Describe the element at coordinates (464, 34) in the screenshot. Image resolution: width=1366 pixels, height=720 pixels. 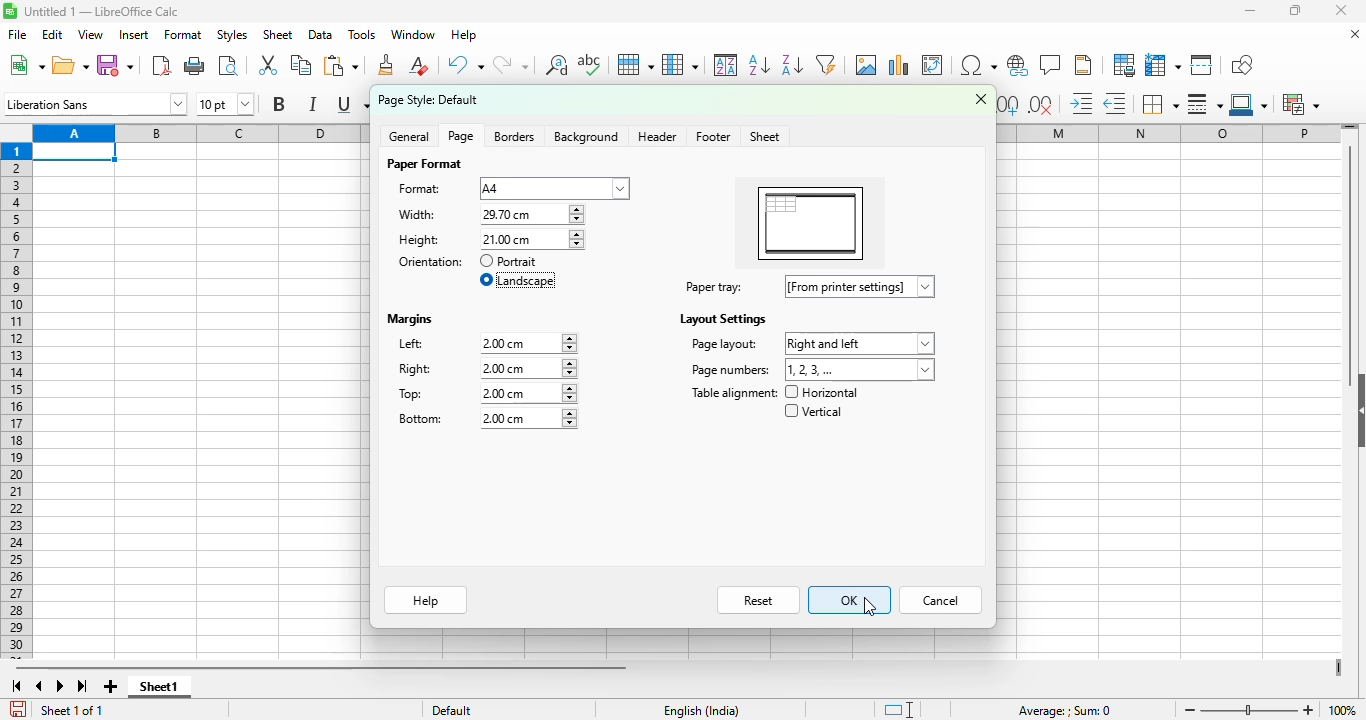
I see `help` at that location.